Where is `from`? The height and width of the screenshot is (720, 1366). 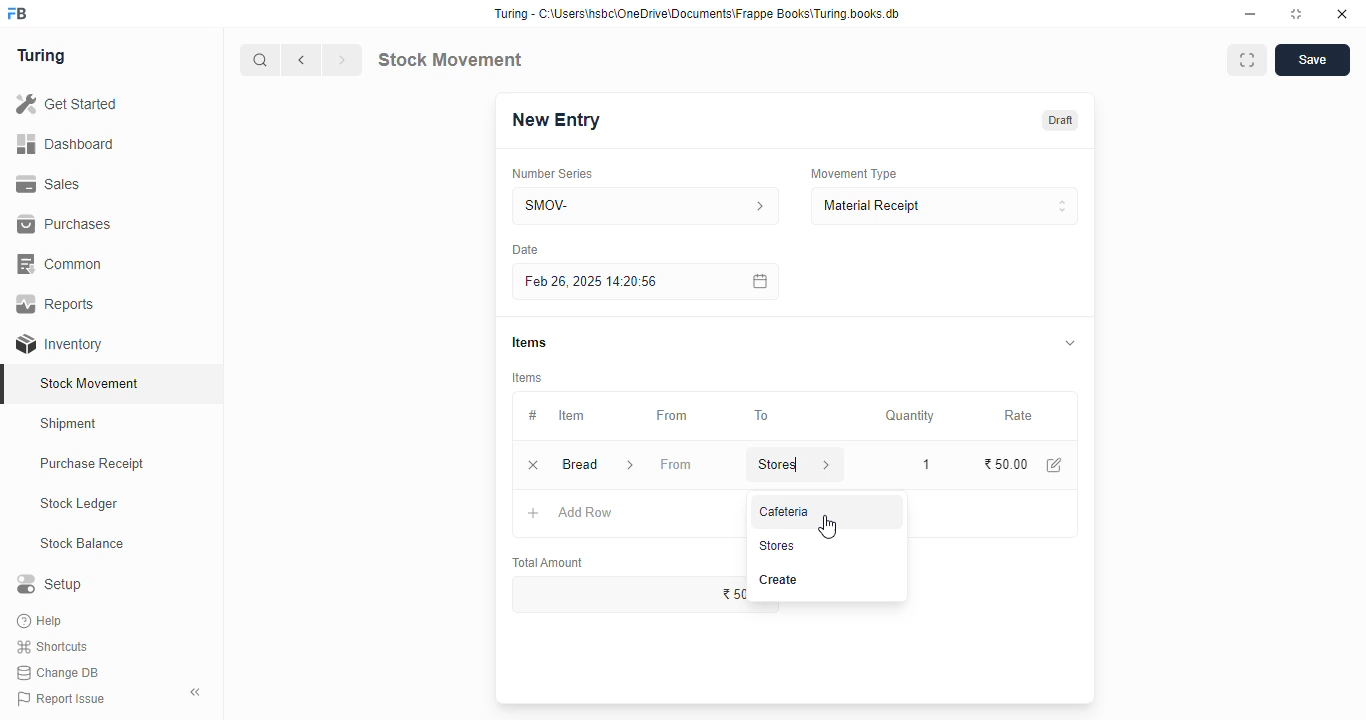
from is located at coordinates (673, 416).